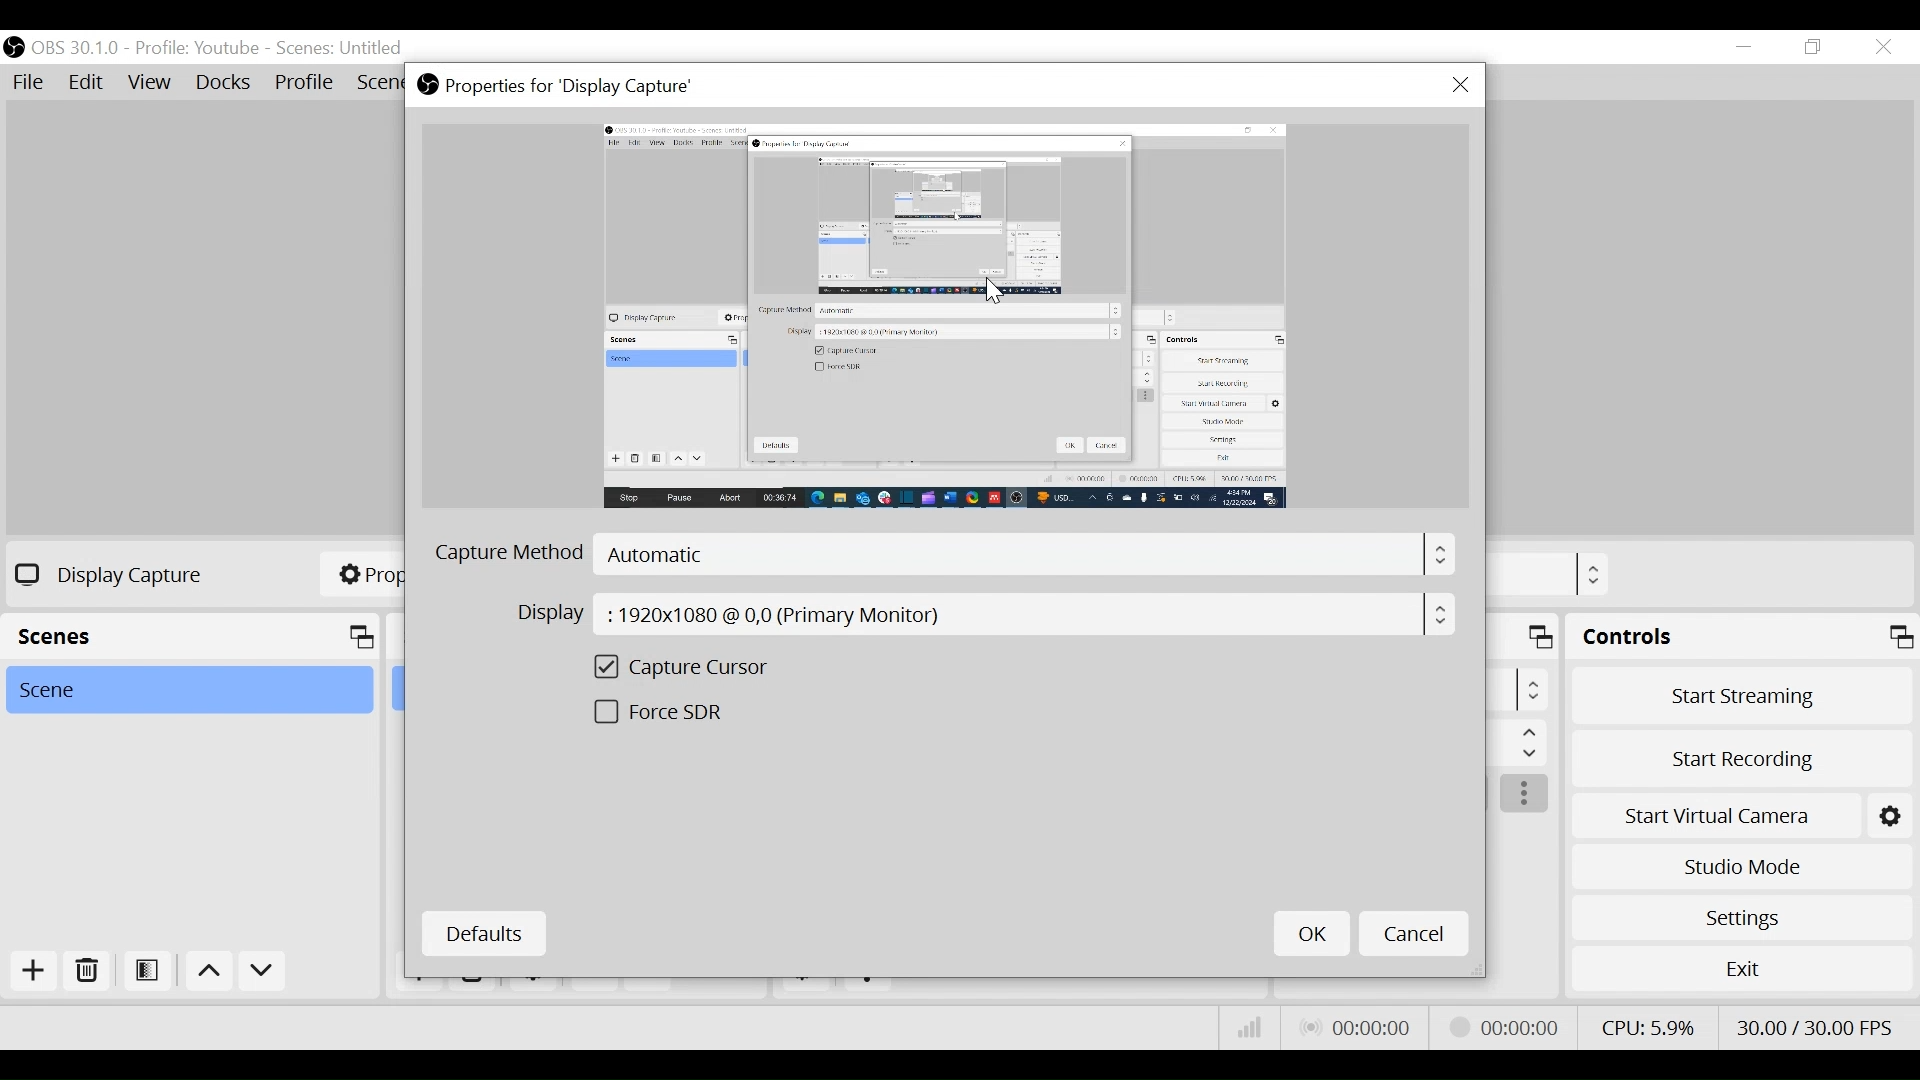 The width and height of the screenshot is (1920, 1080). Describe the element at coordinates (145, 972) in the screenshot. I see `Open Scene Filter` at that location.